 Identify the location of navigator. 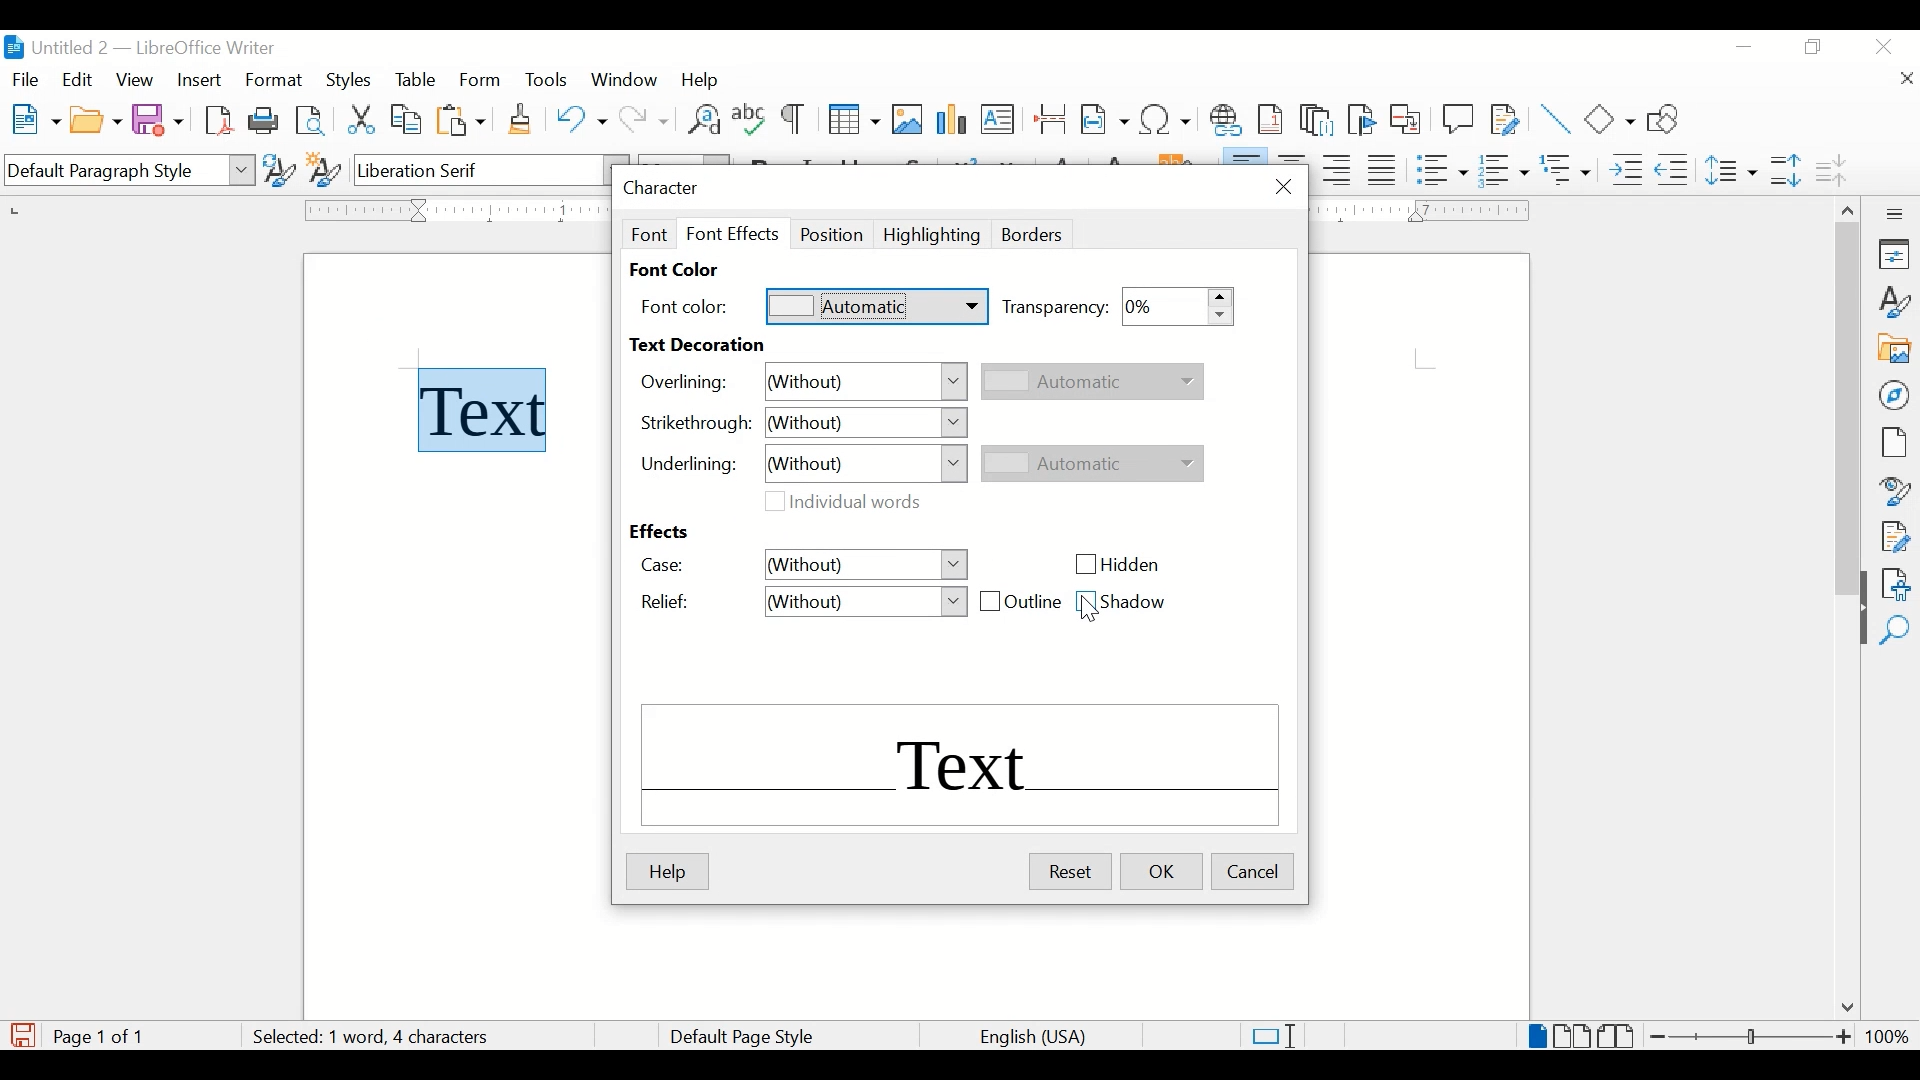
(1896, 395).